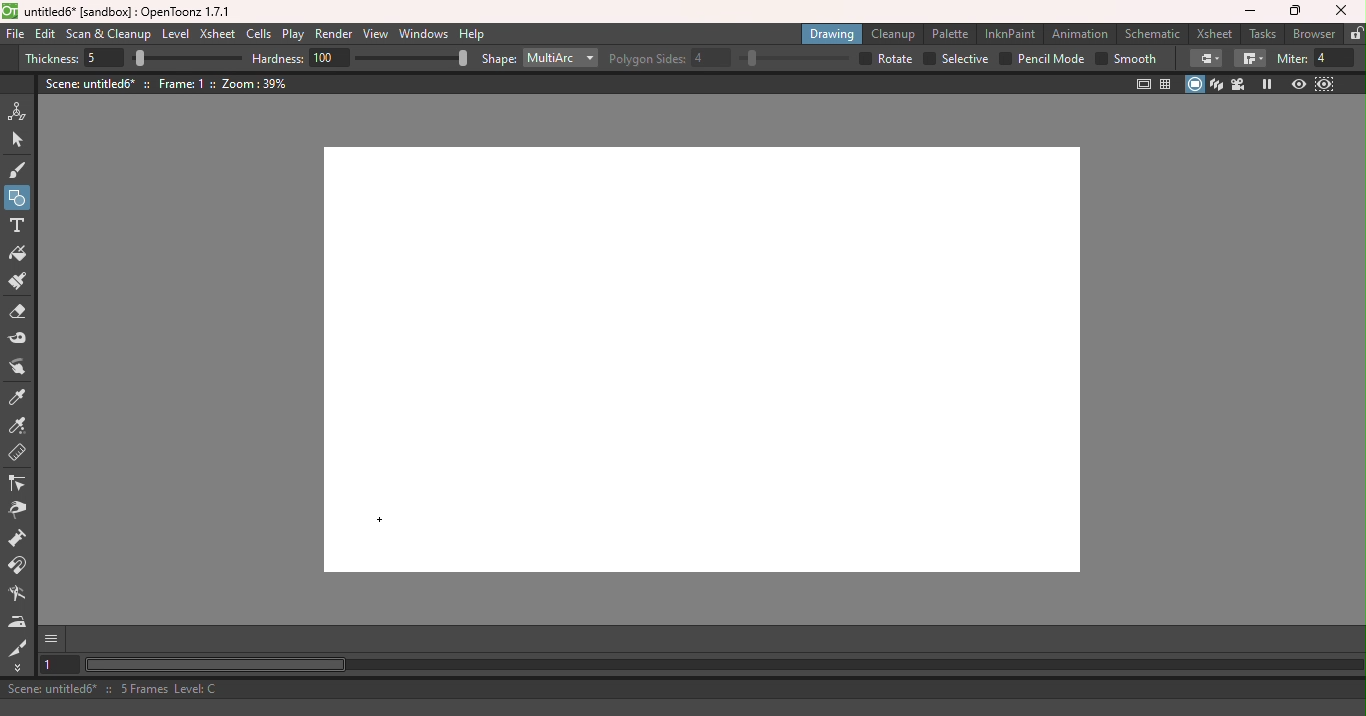 Image resolution: width=1366 pixels, height=716 pixels. Describe the element at coordinates (723, 665) in the screenshot. I see `Horizontal scroll bar` at that location.